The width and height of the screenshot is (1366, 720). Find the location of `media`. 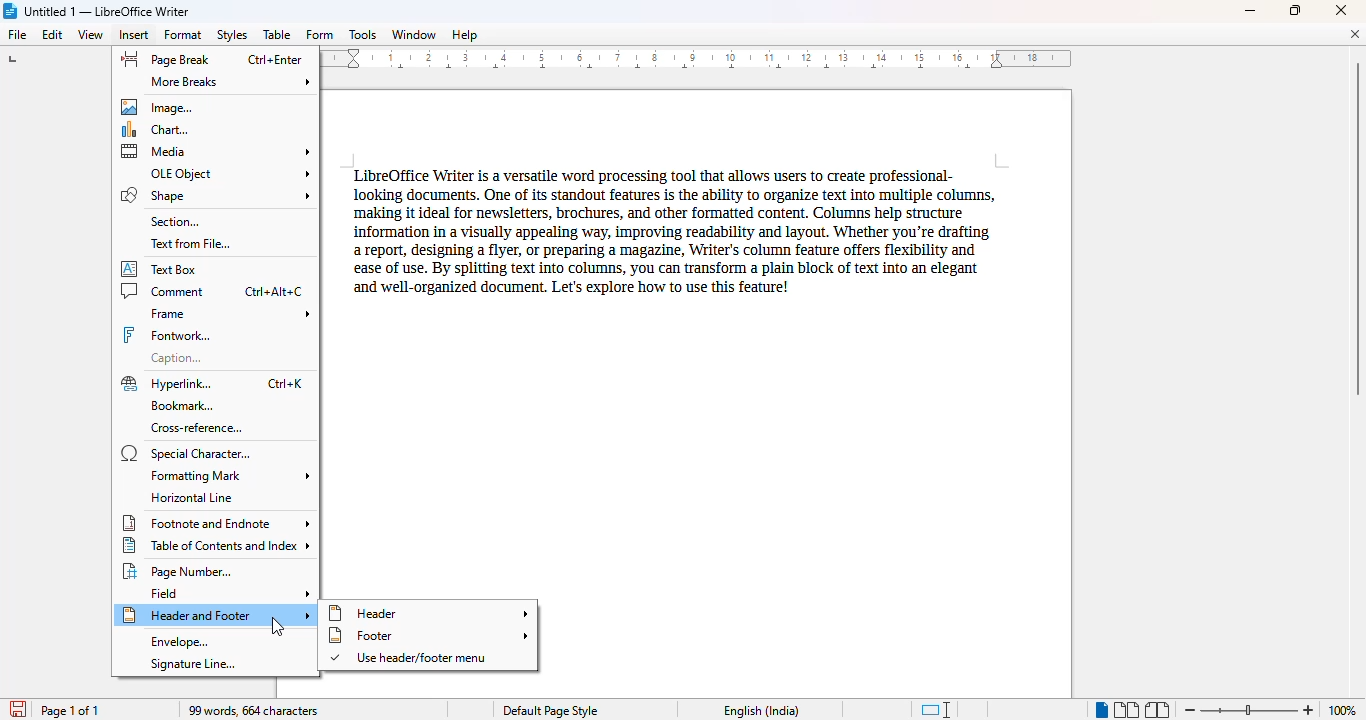

media is located at coordinates (217, 151).